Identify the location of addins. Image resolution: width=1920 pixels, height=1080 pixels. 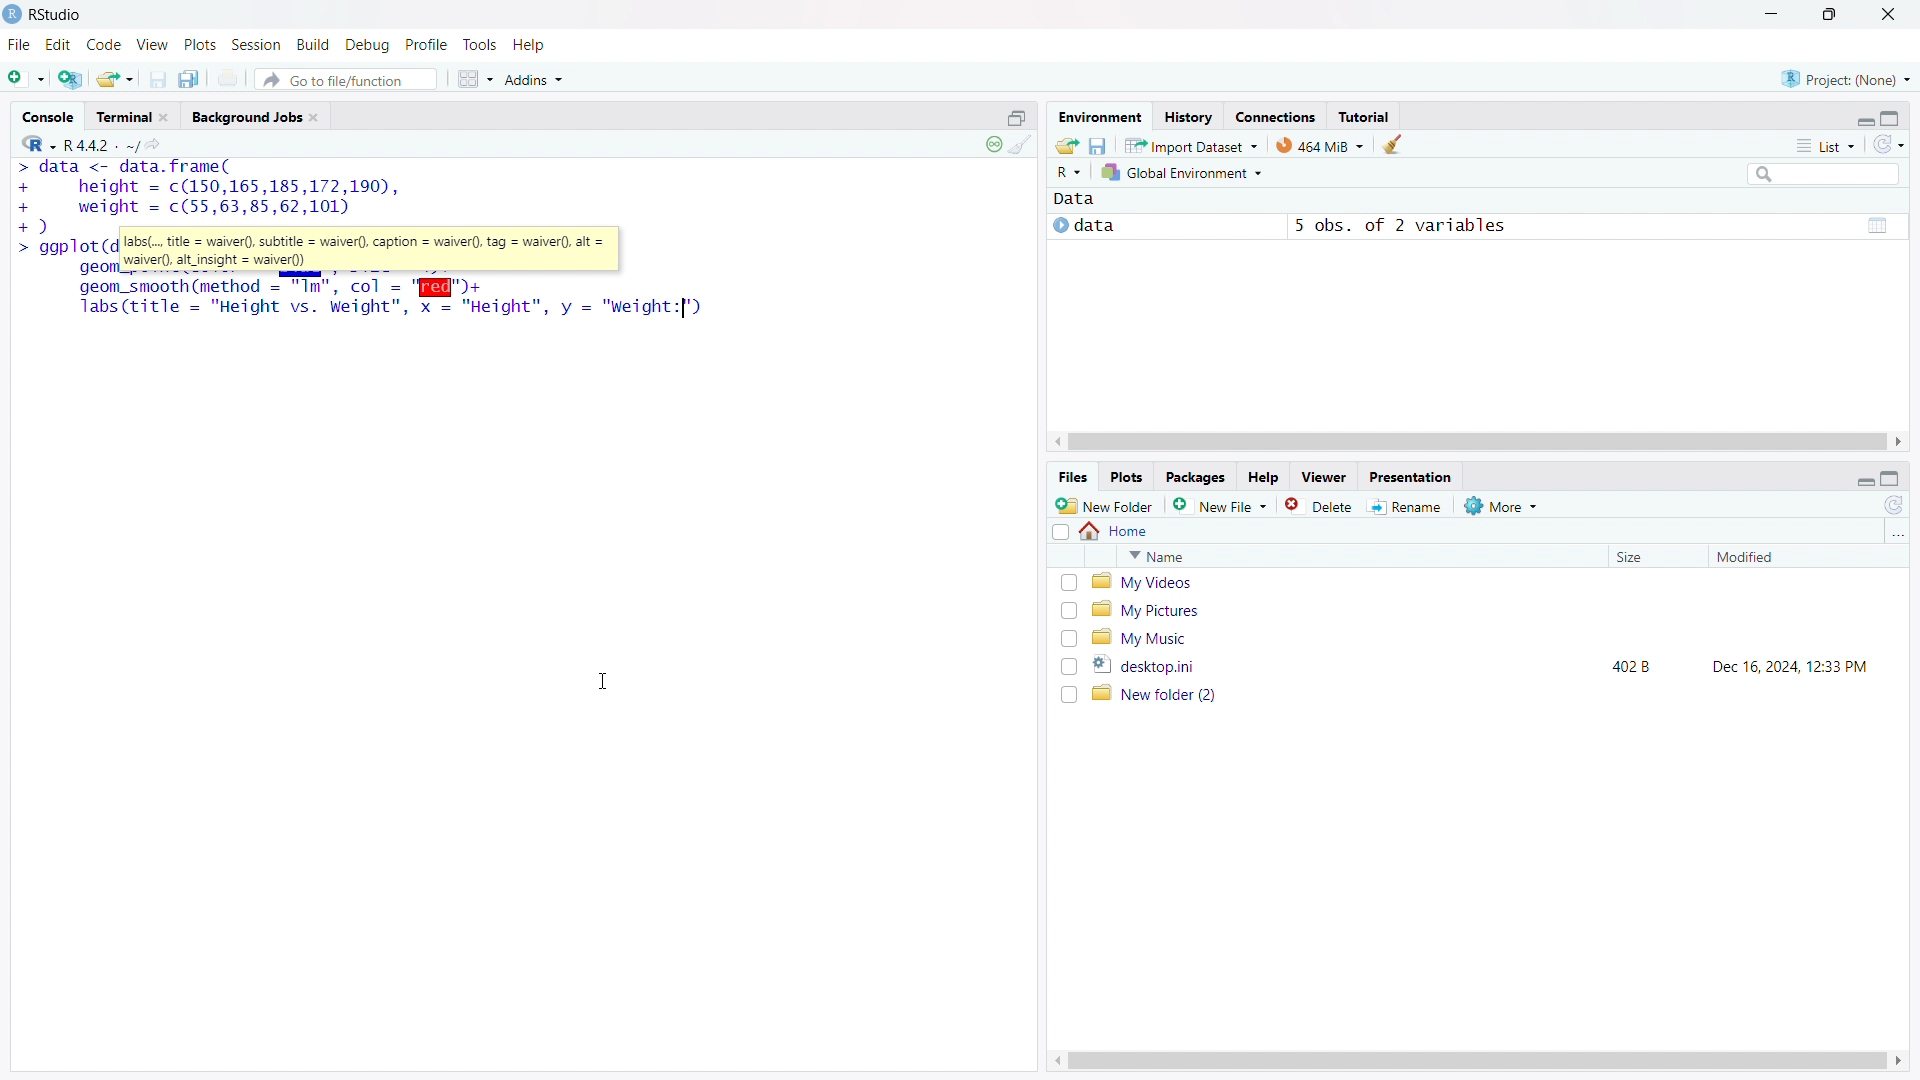
(536, 79).